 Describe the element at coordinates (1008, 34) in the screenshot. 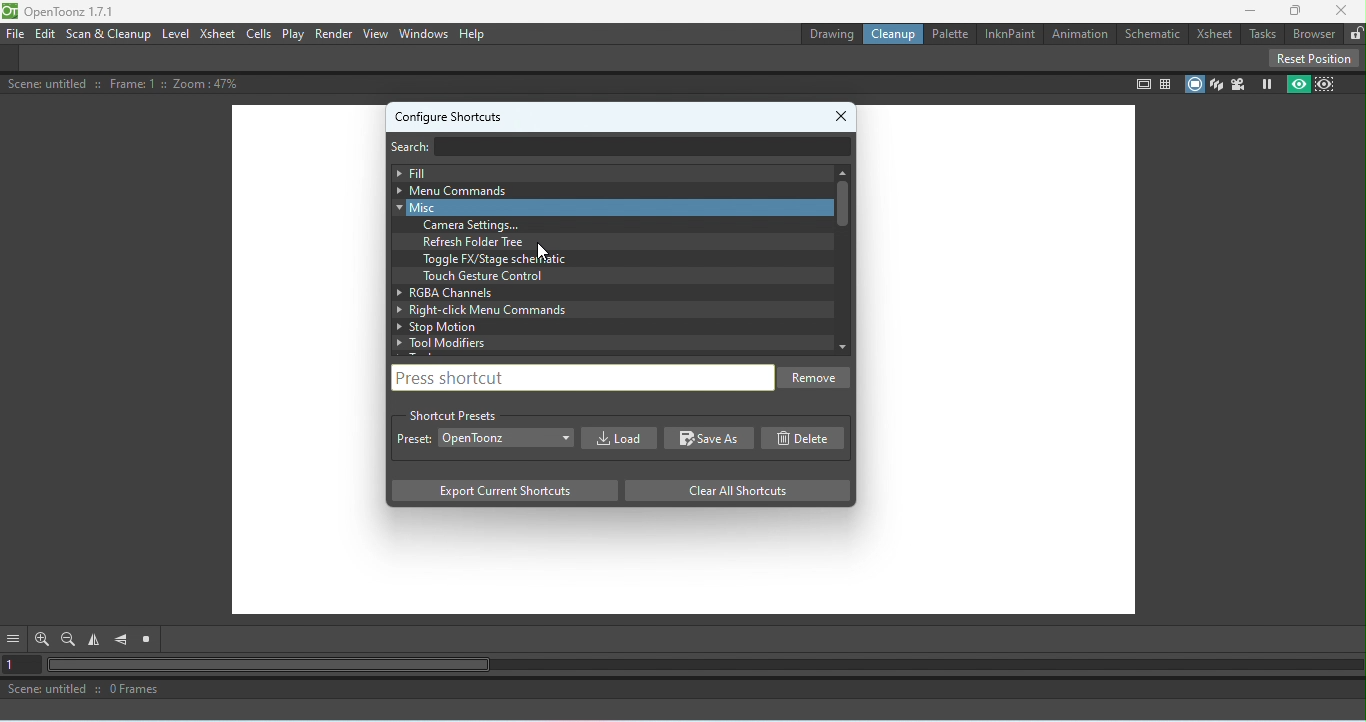

I see `InknPaint` at that location.